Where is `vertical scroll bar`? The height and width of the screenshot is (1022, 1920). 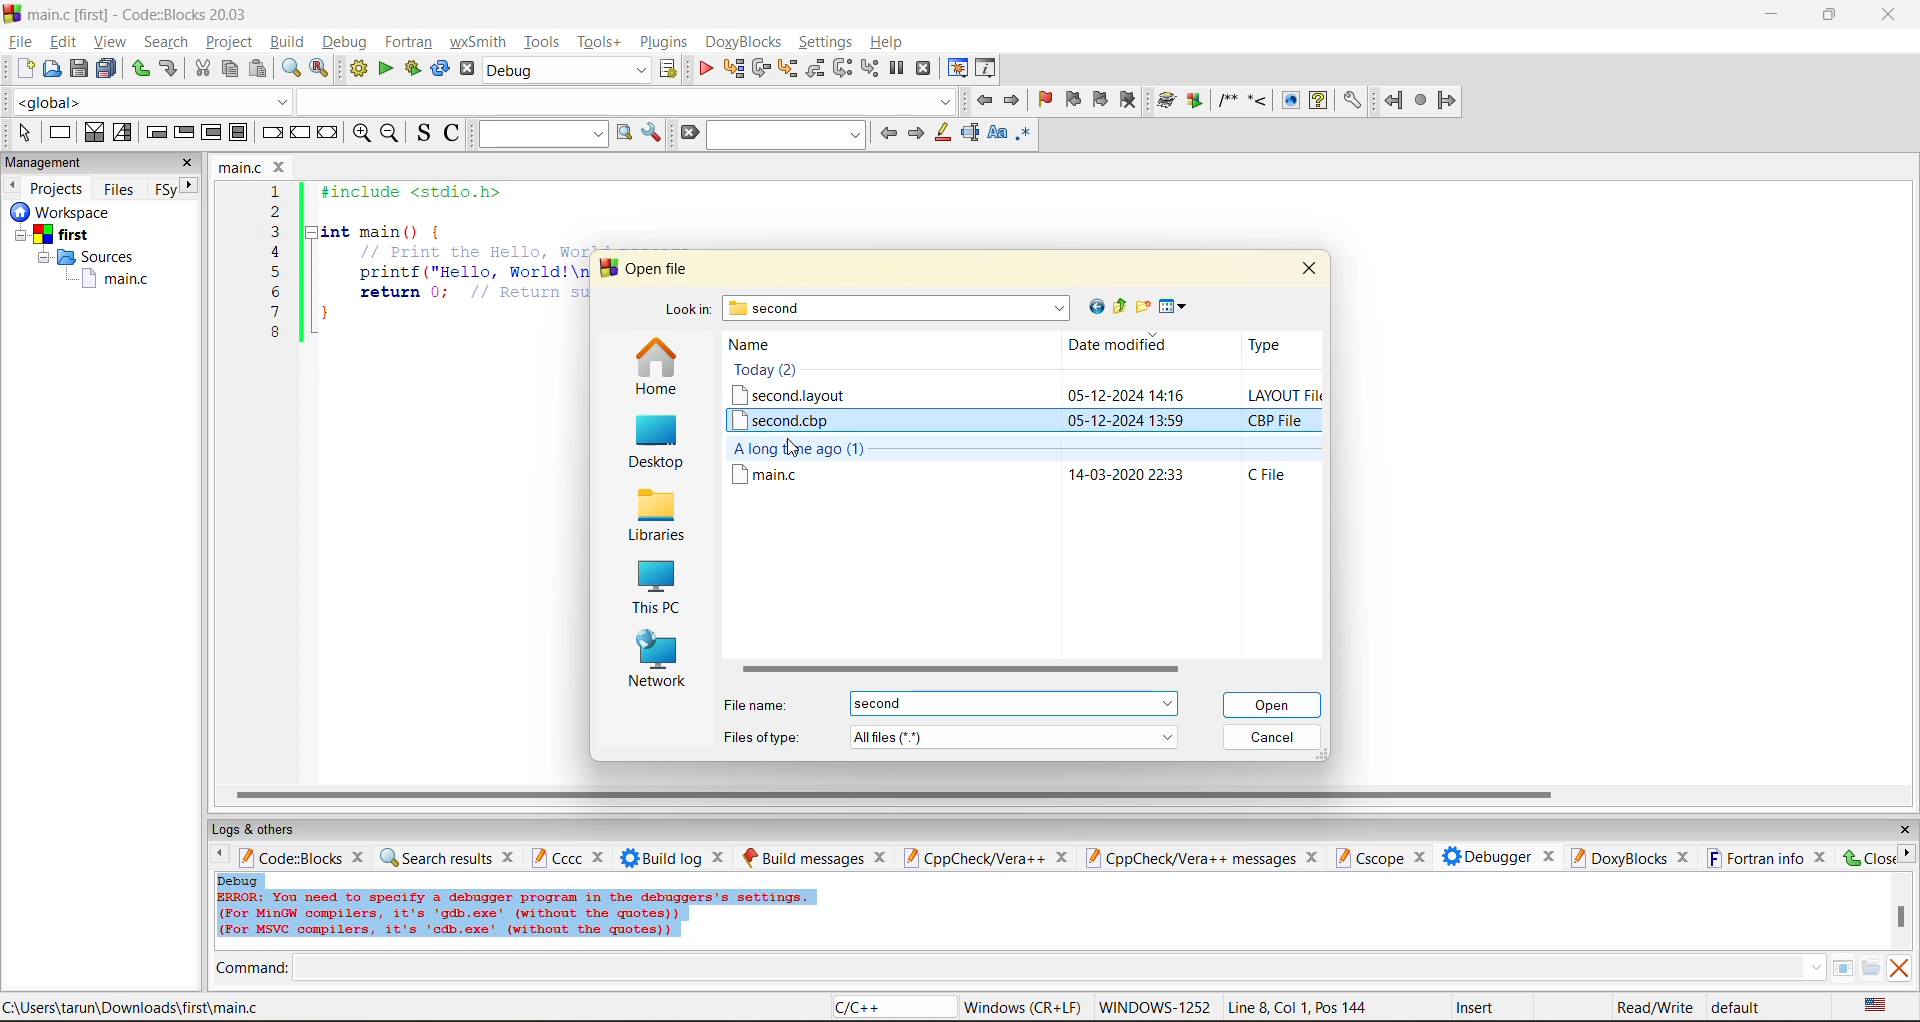
vertical scroll bar is located at coordinates (1900, 916).